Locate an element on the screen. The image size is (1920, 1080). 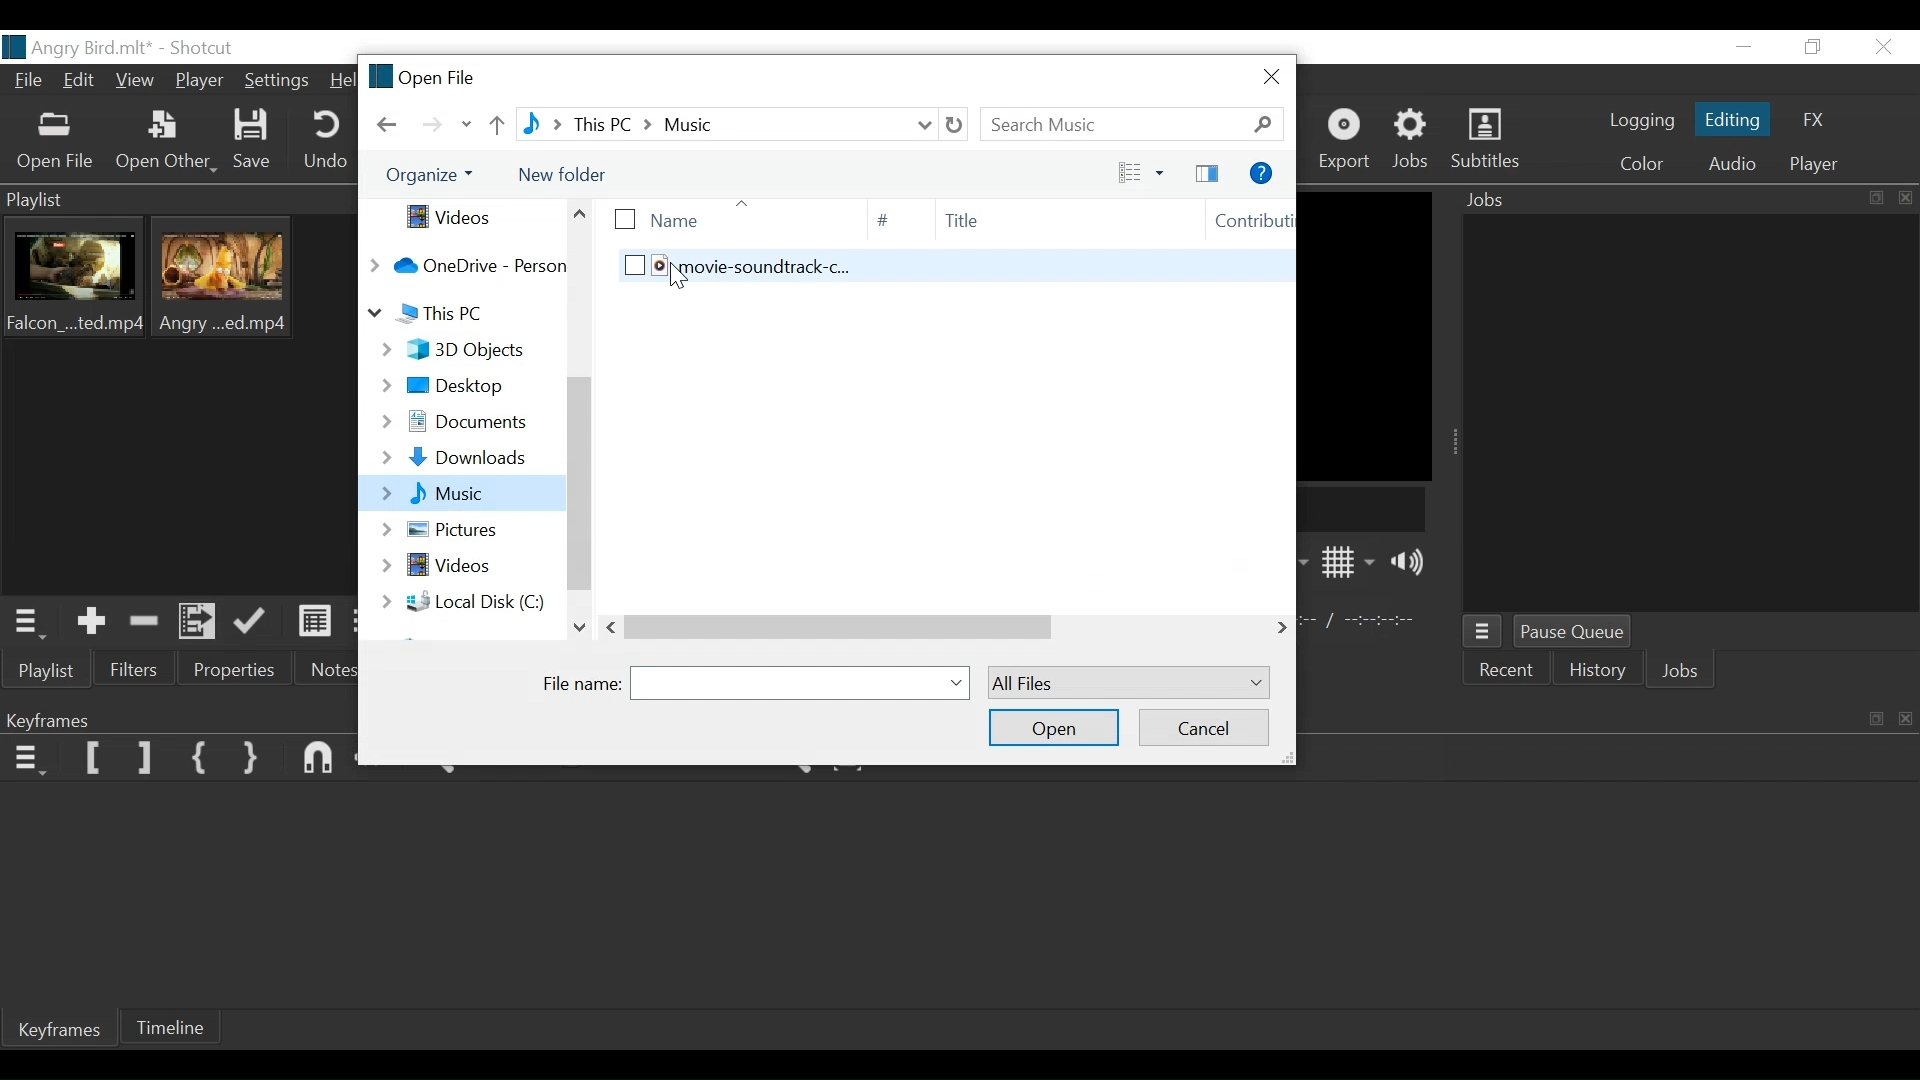
Pause Queue is located at coordinates (1571, 631).